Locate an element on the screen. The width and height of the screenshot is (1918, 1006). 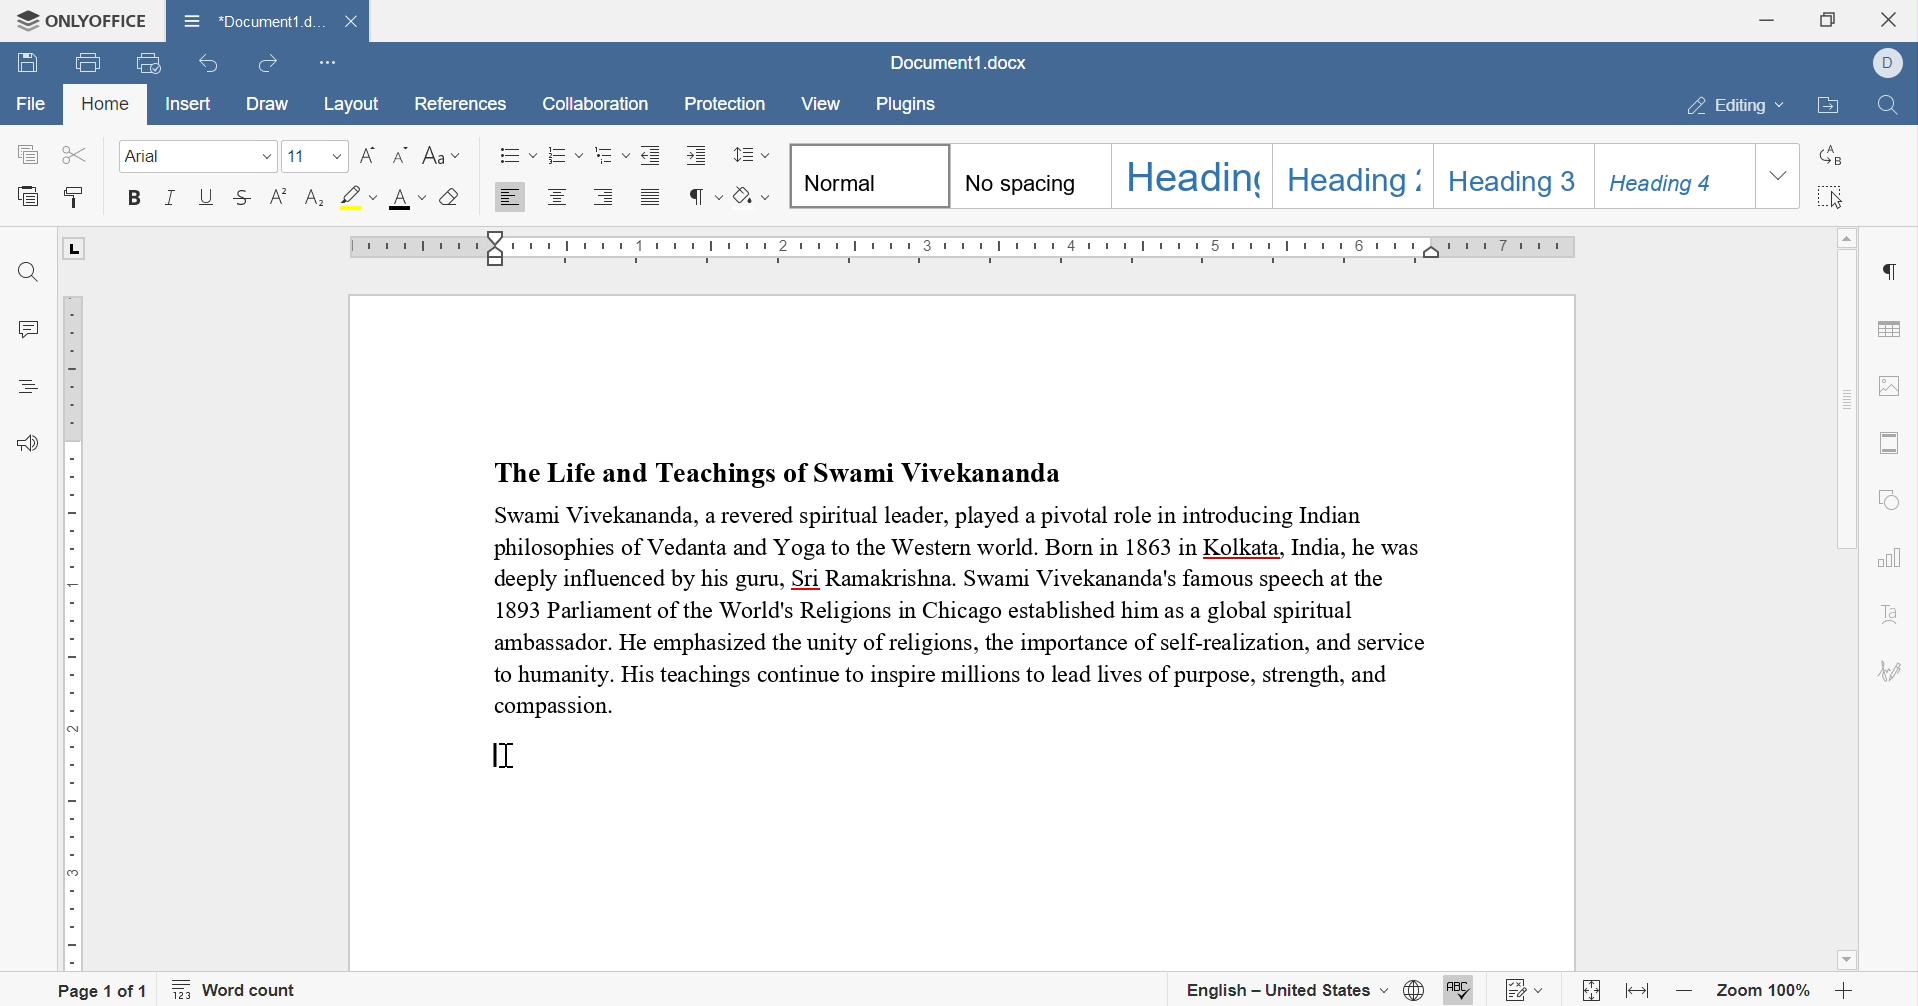
headings is located at coordinates (31, 386).